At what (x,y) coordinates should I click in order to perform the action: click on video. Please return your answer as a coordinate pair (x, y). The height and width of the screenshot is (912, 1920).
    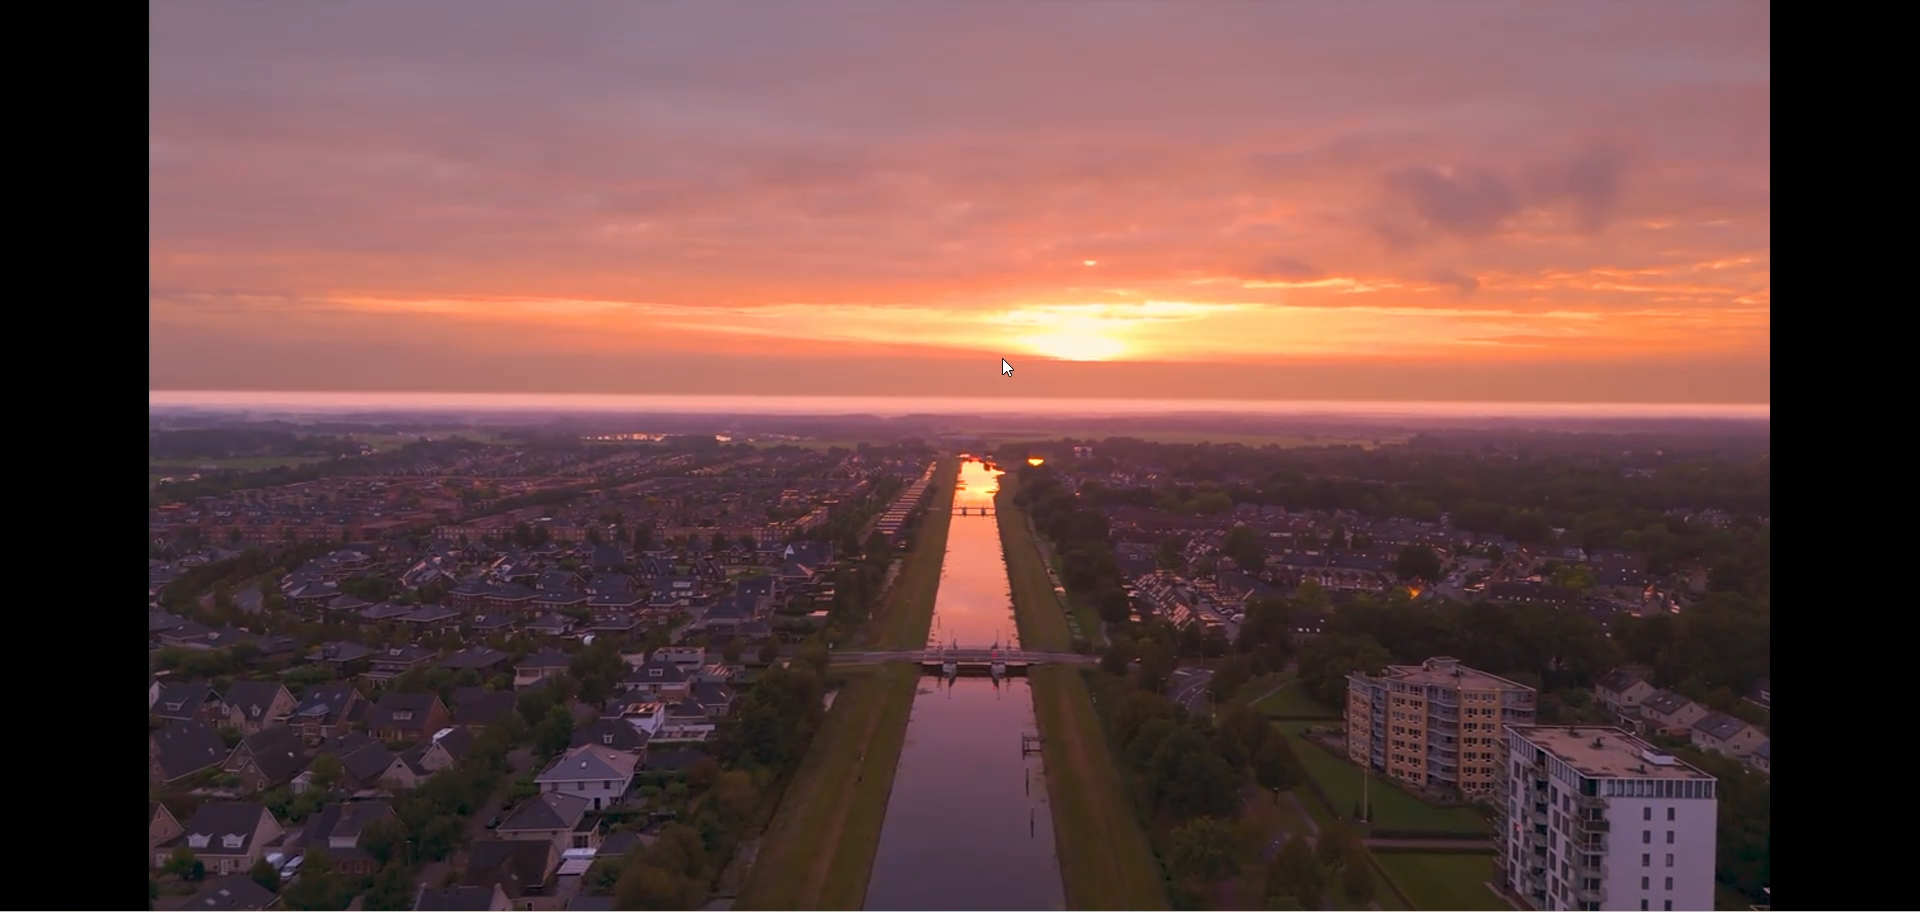
    Looking at the image, I should click on (961, 456).